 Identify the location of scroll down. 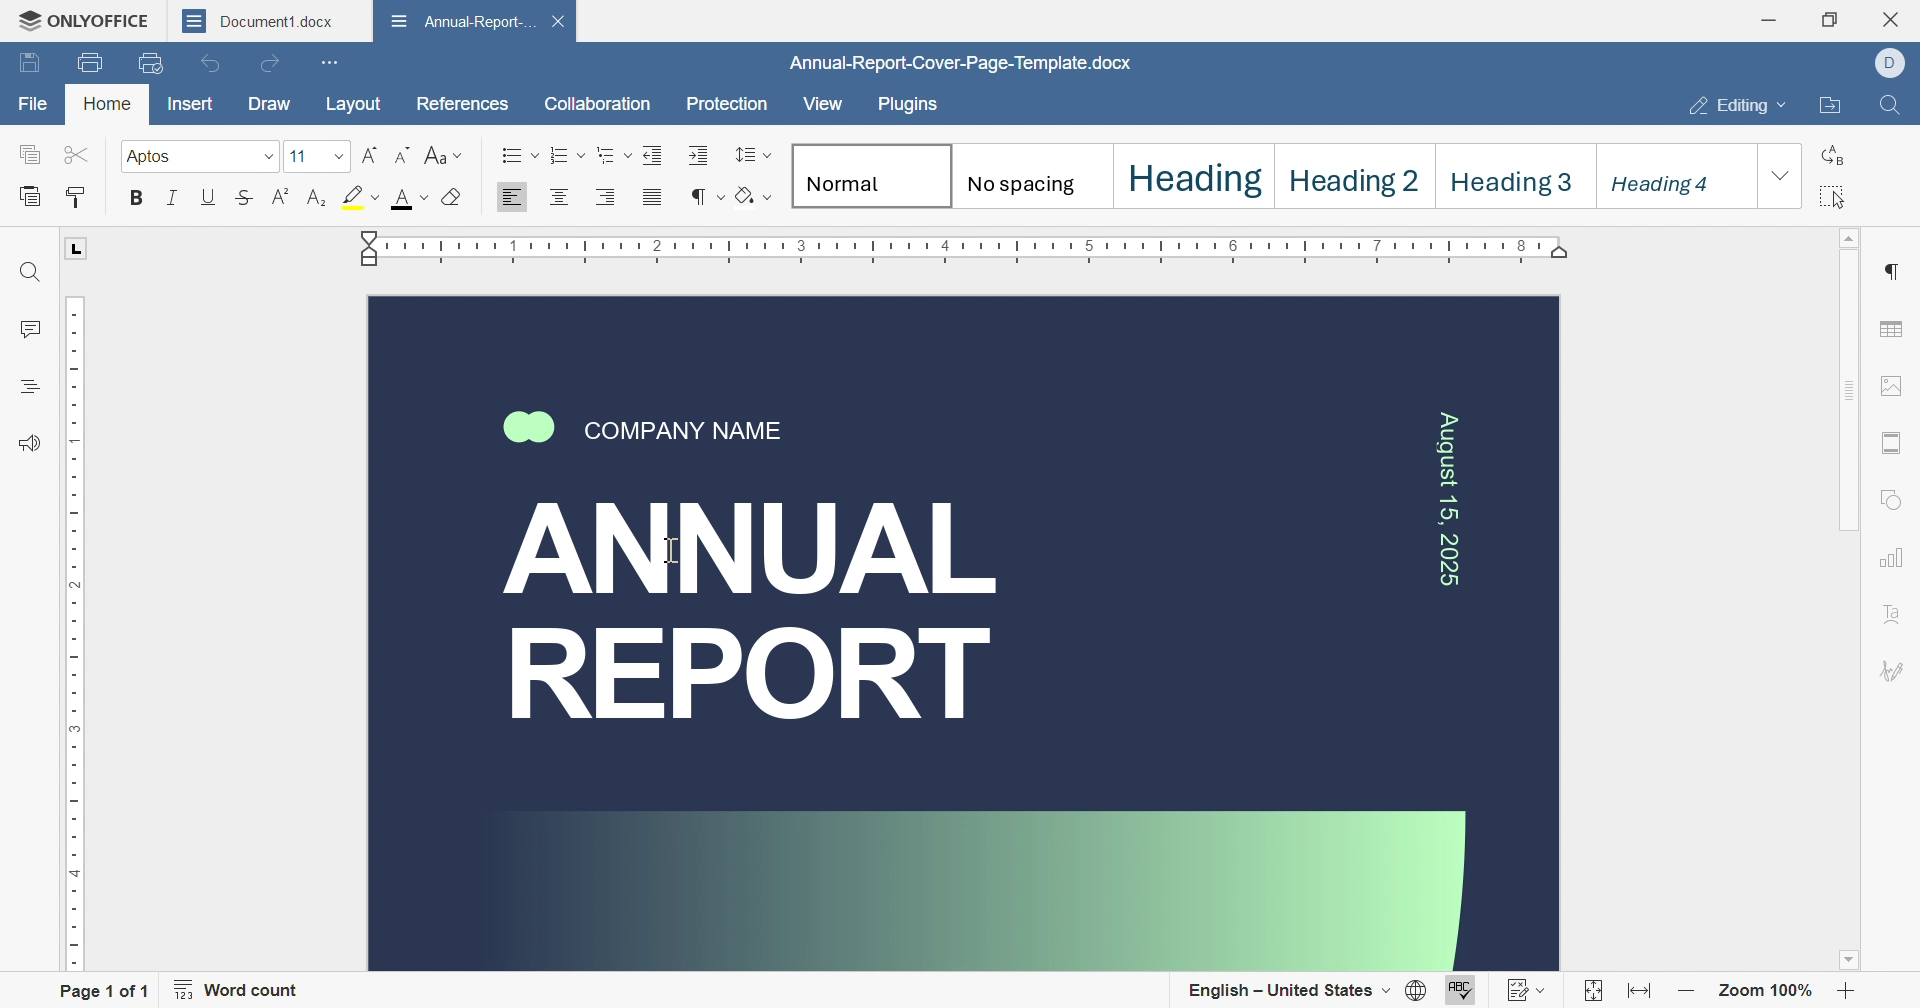
(1855, 968).